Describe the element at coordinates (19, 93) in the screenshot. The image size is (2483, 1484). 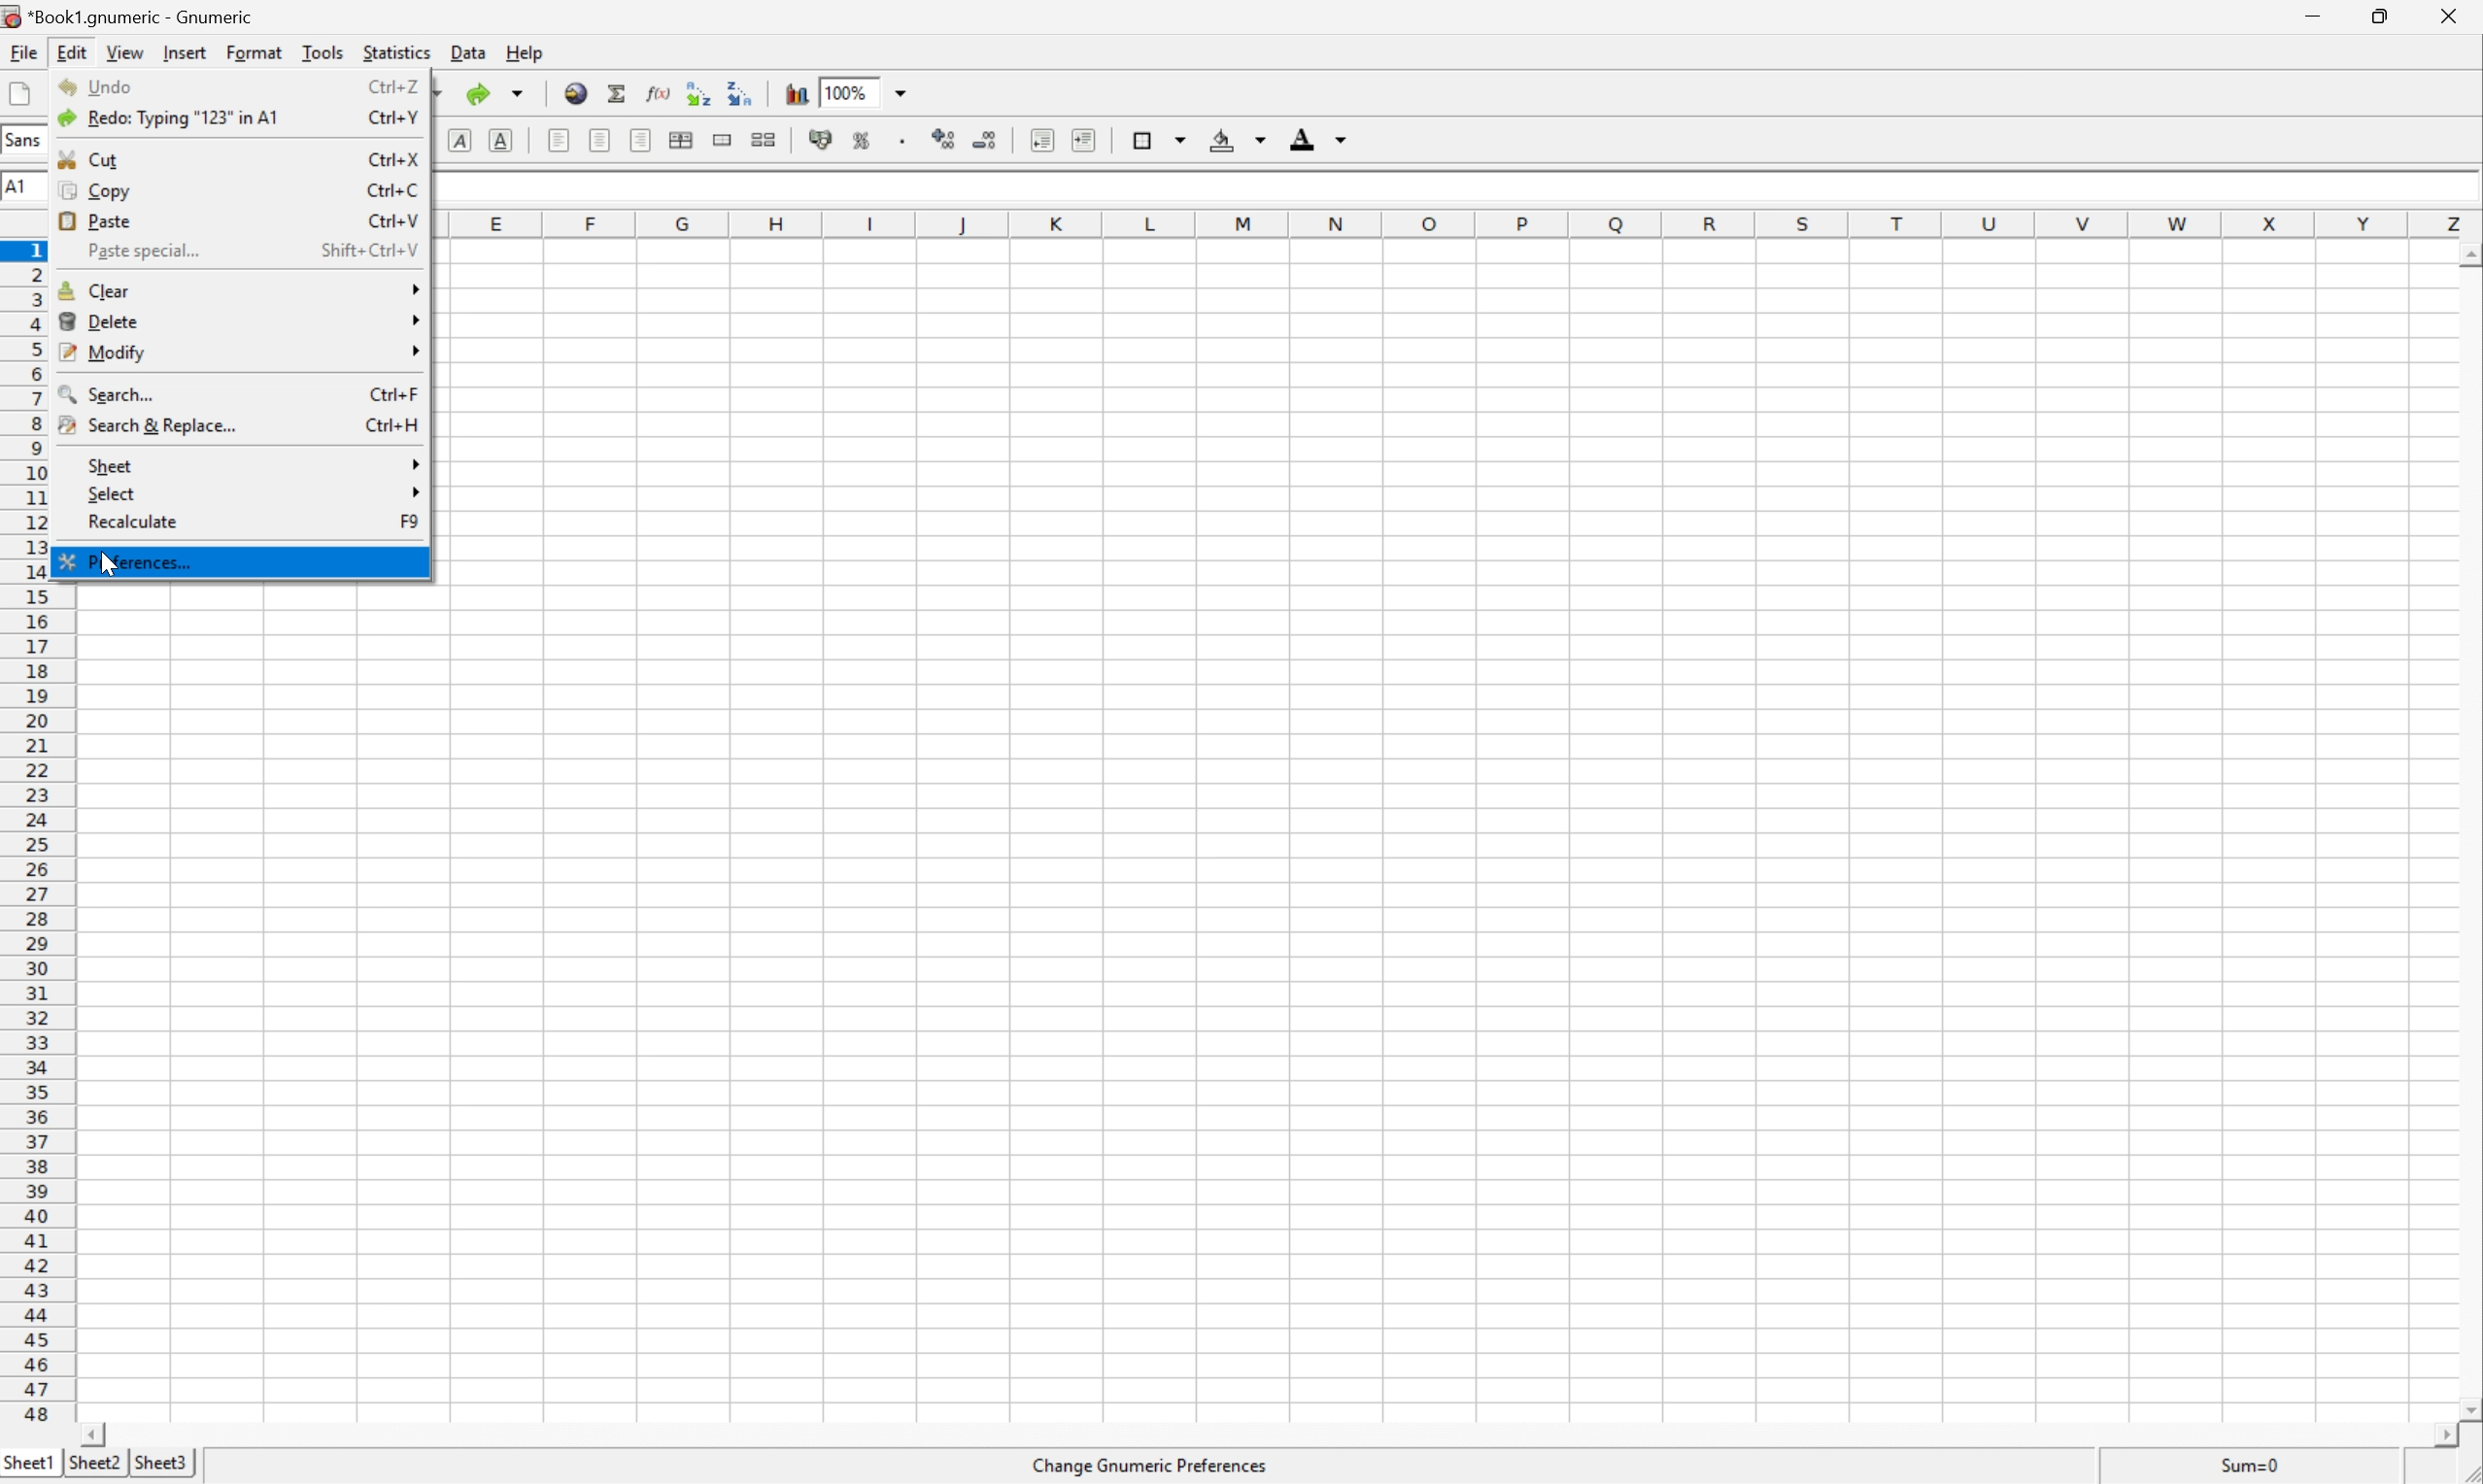
I see `new` at that location.